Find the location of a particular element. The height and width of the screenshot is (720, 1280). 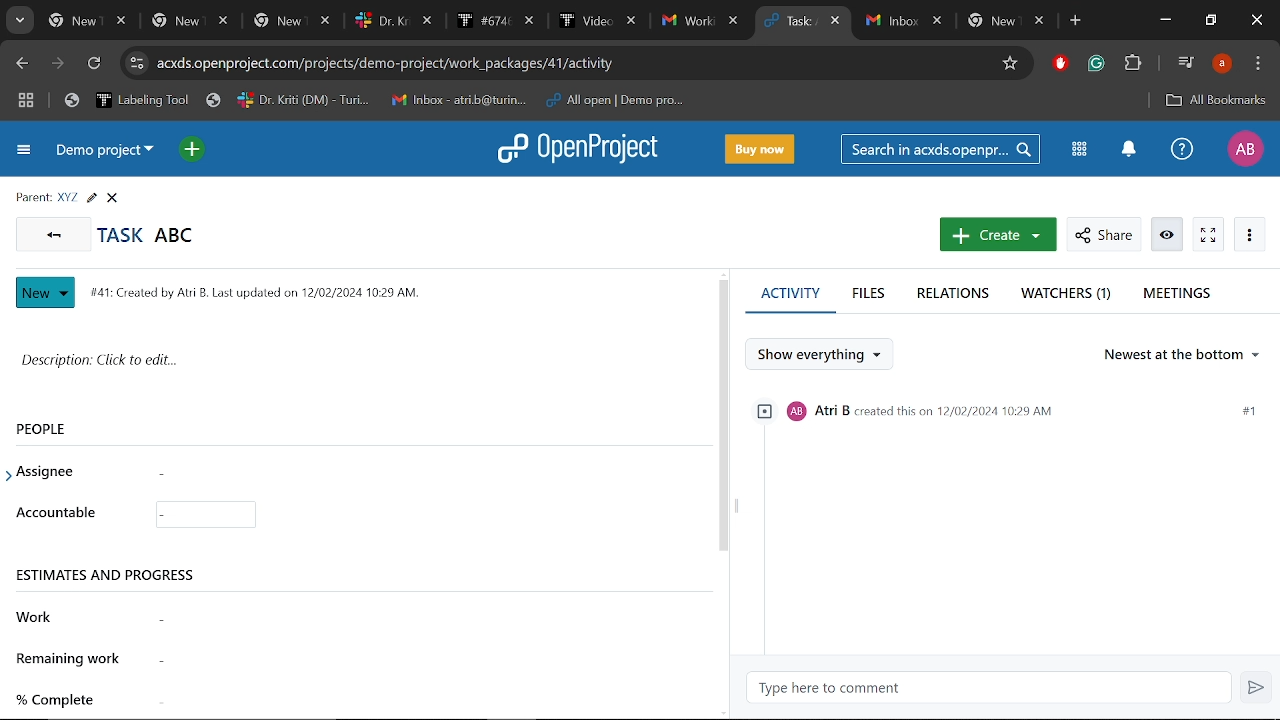

Open quick add menu is located at coordinates (190, 149).